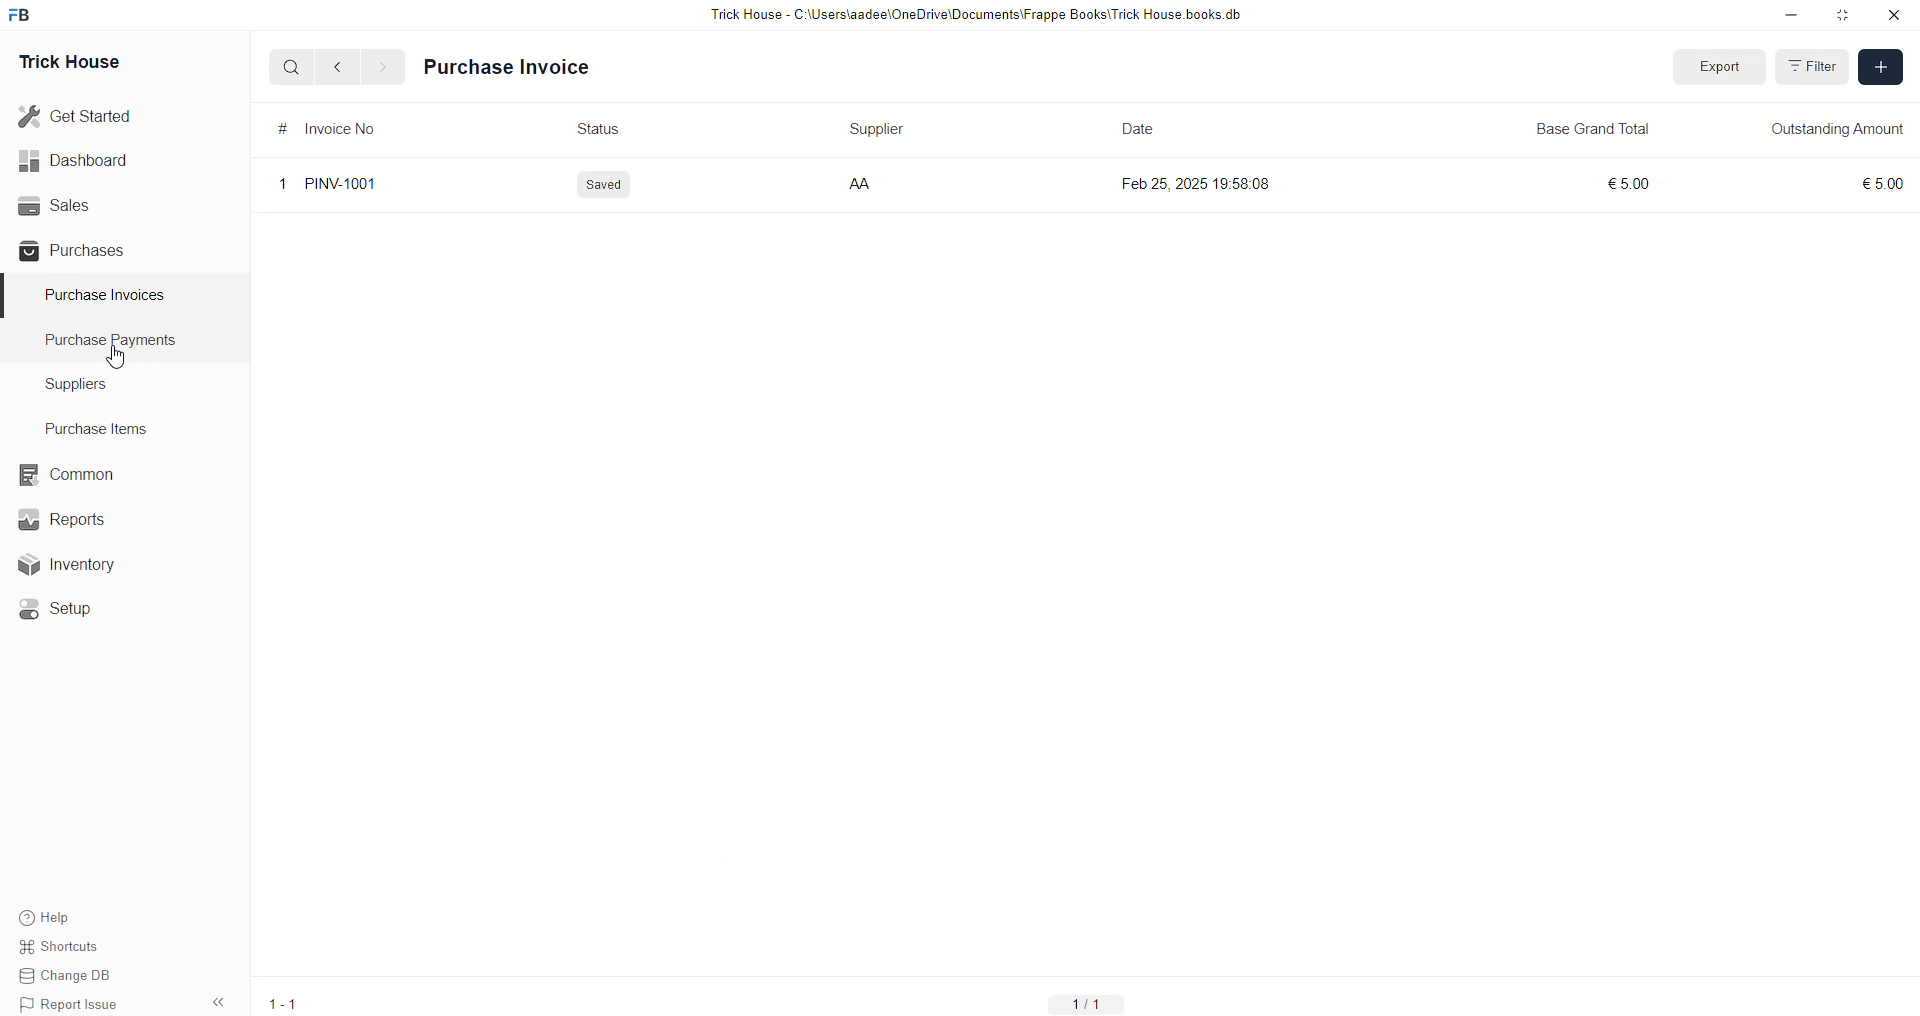 The image size is (1920, 1016). What do you see at coordinates (596, 187) in the screenshot?
I see `Saved` at bounding box center [596, 187].